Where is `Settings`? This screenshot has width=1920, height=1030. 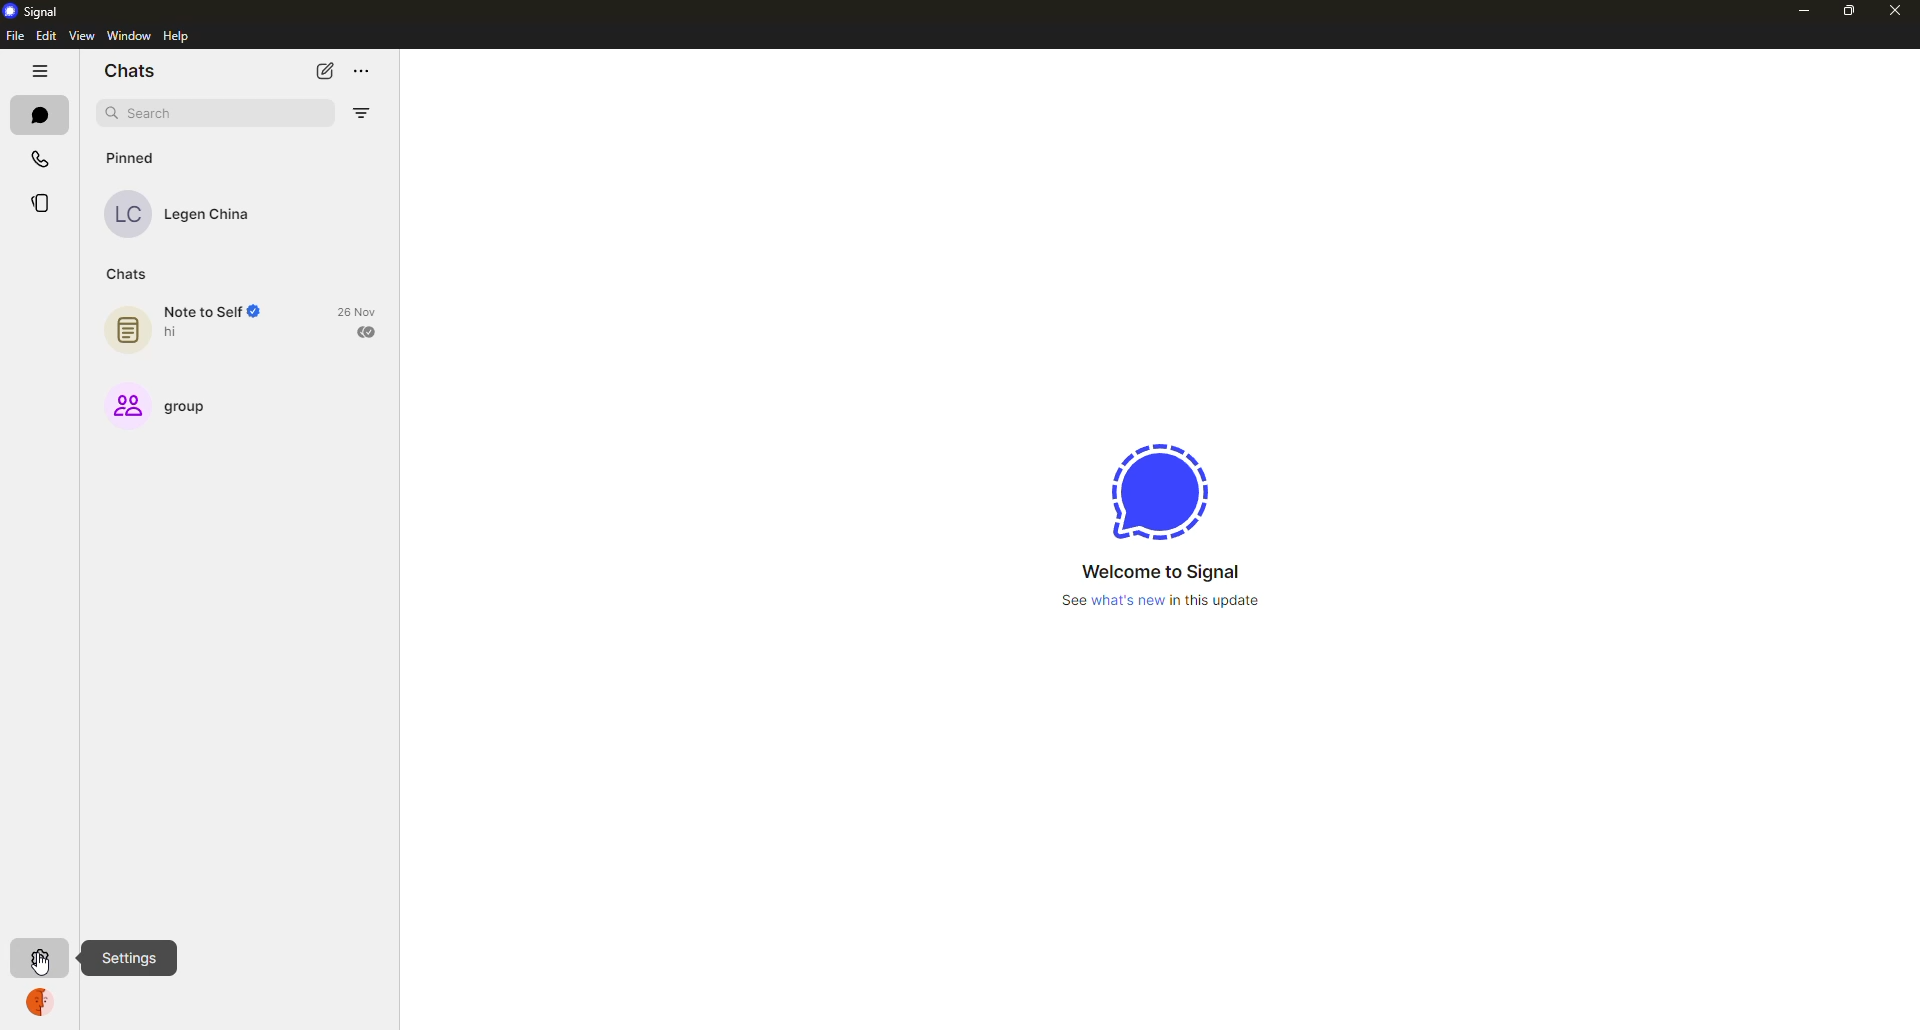
Settings is located at coordinates (135, 957).